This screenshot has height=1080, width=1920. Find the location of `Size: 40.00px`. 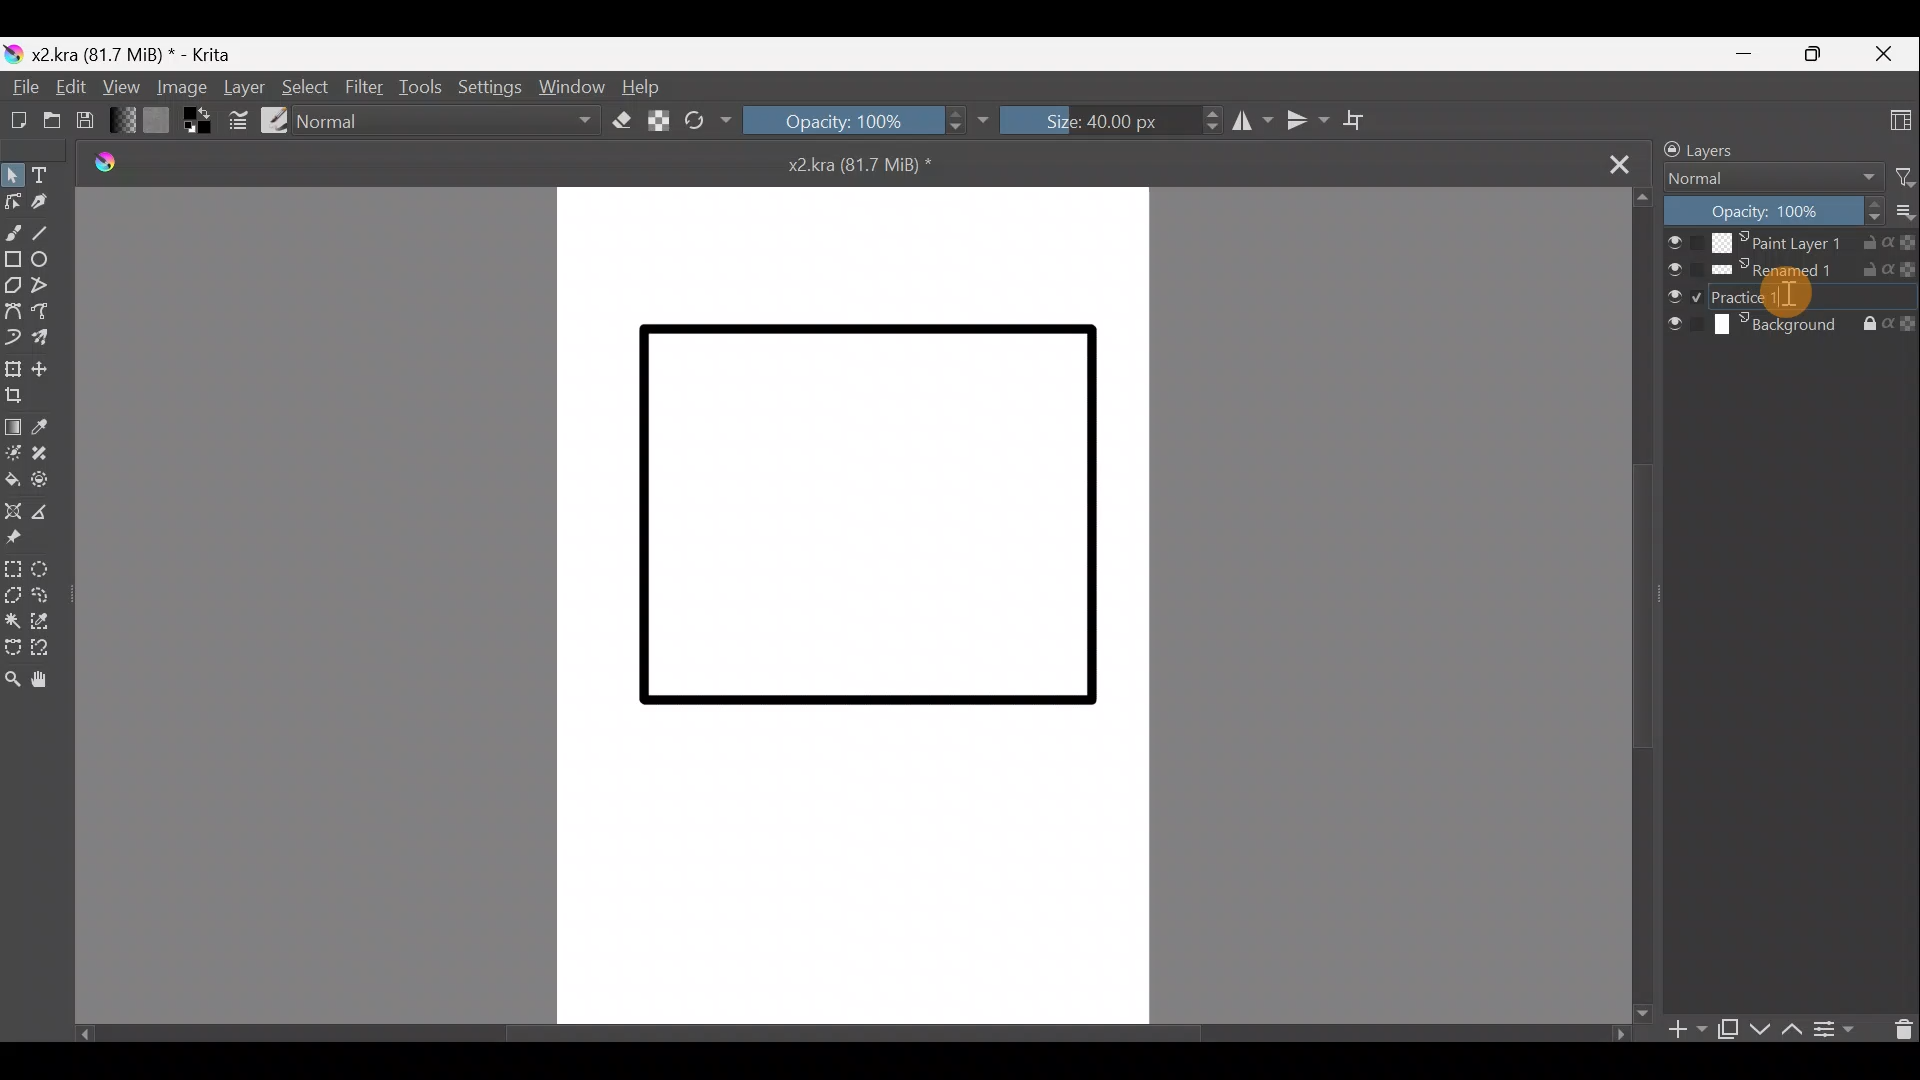

Size: 40.00px is located at coordinates (1108, 119).